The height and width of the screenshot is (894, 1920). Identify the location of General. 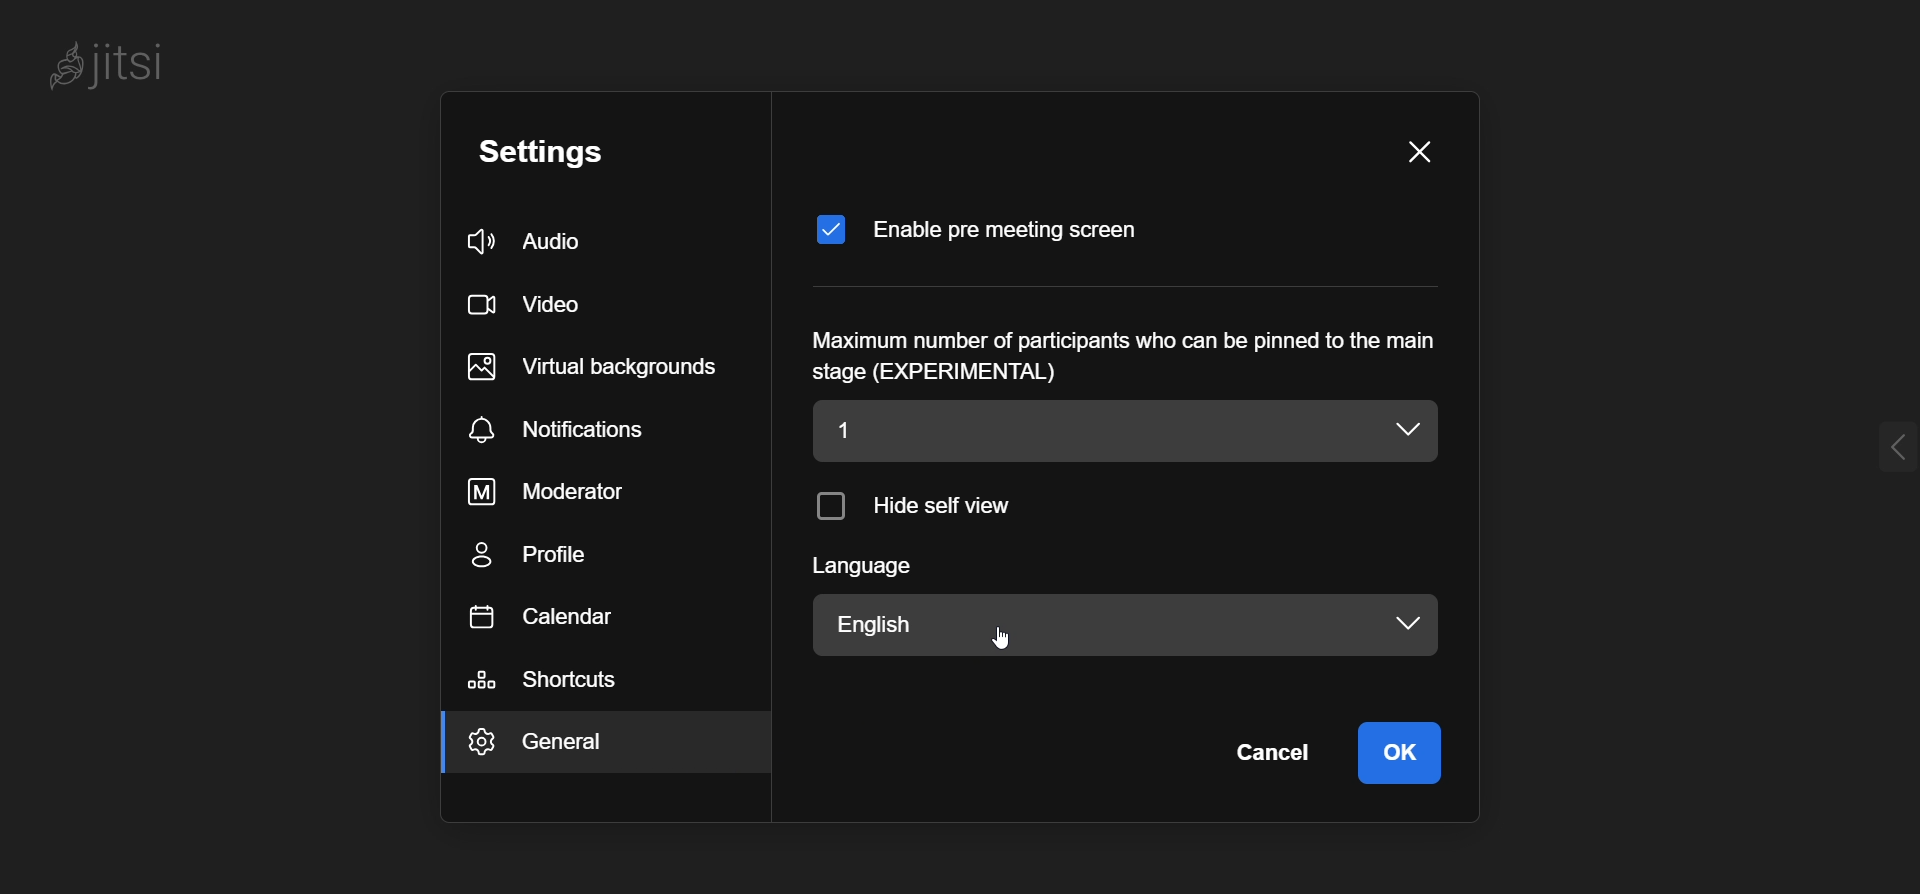
(578, 746).